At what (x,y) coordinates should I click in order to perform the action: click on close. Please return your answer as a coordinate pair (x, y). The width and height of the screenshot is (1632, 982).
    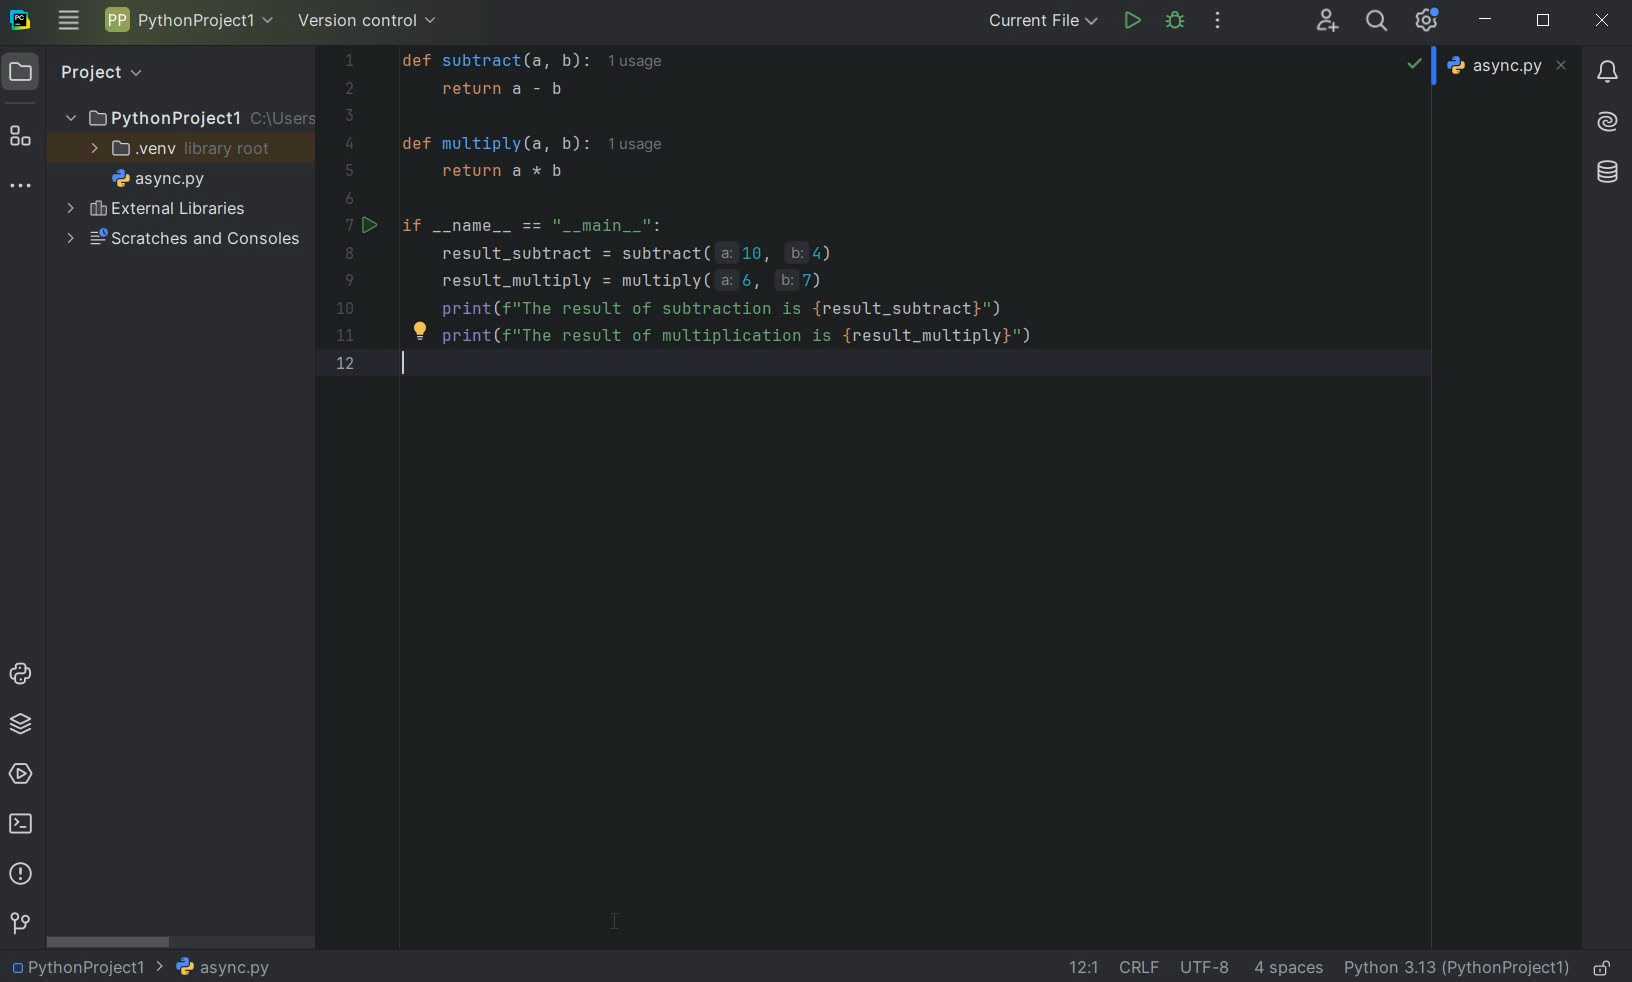
    Looking at the image, I should click on (1602, 21).